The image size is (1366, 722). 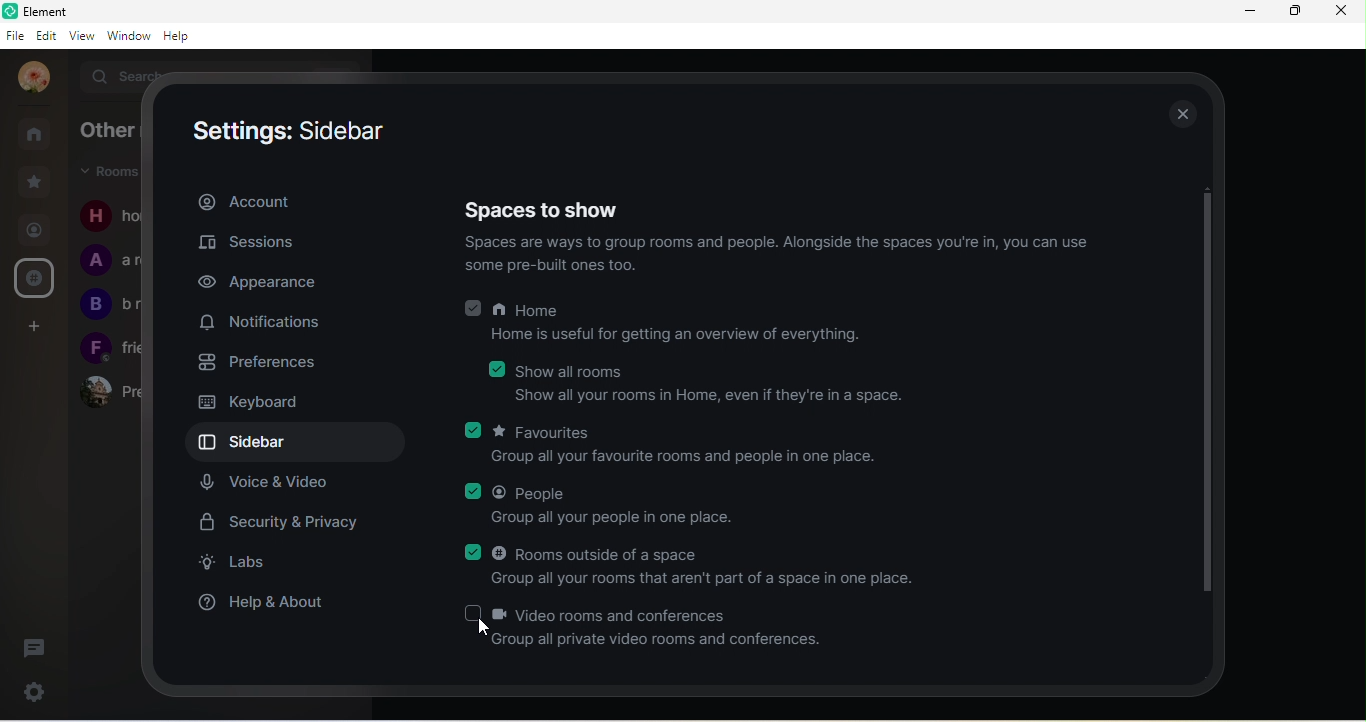 I want to click on help, so click(x=178, y=36).